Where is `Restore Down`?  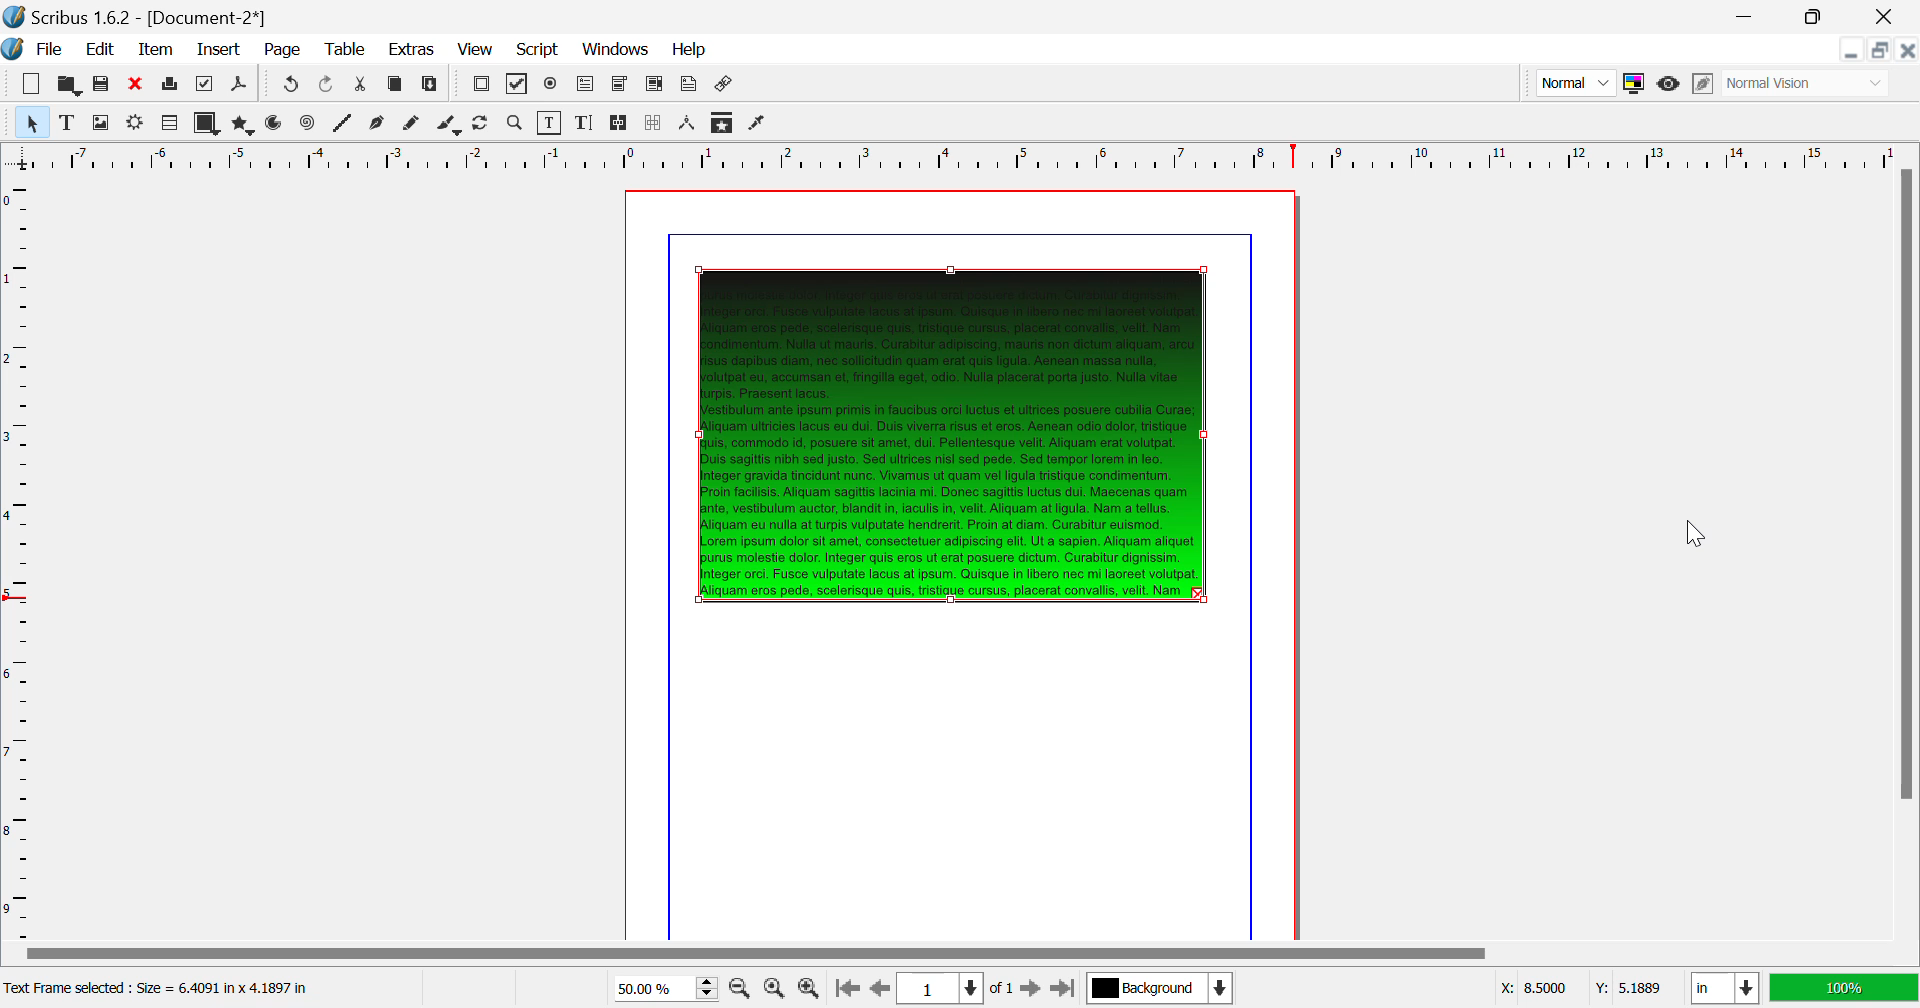 Restore Down is located at coordinates (1750, 17).